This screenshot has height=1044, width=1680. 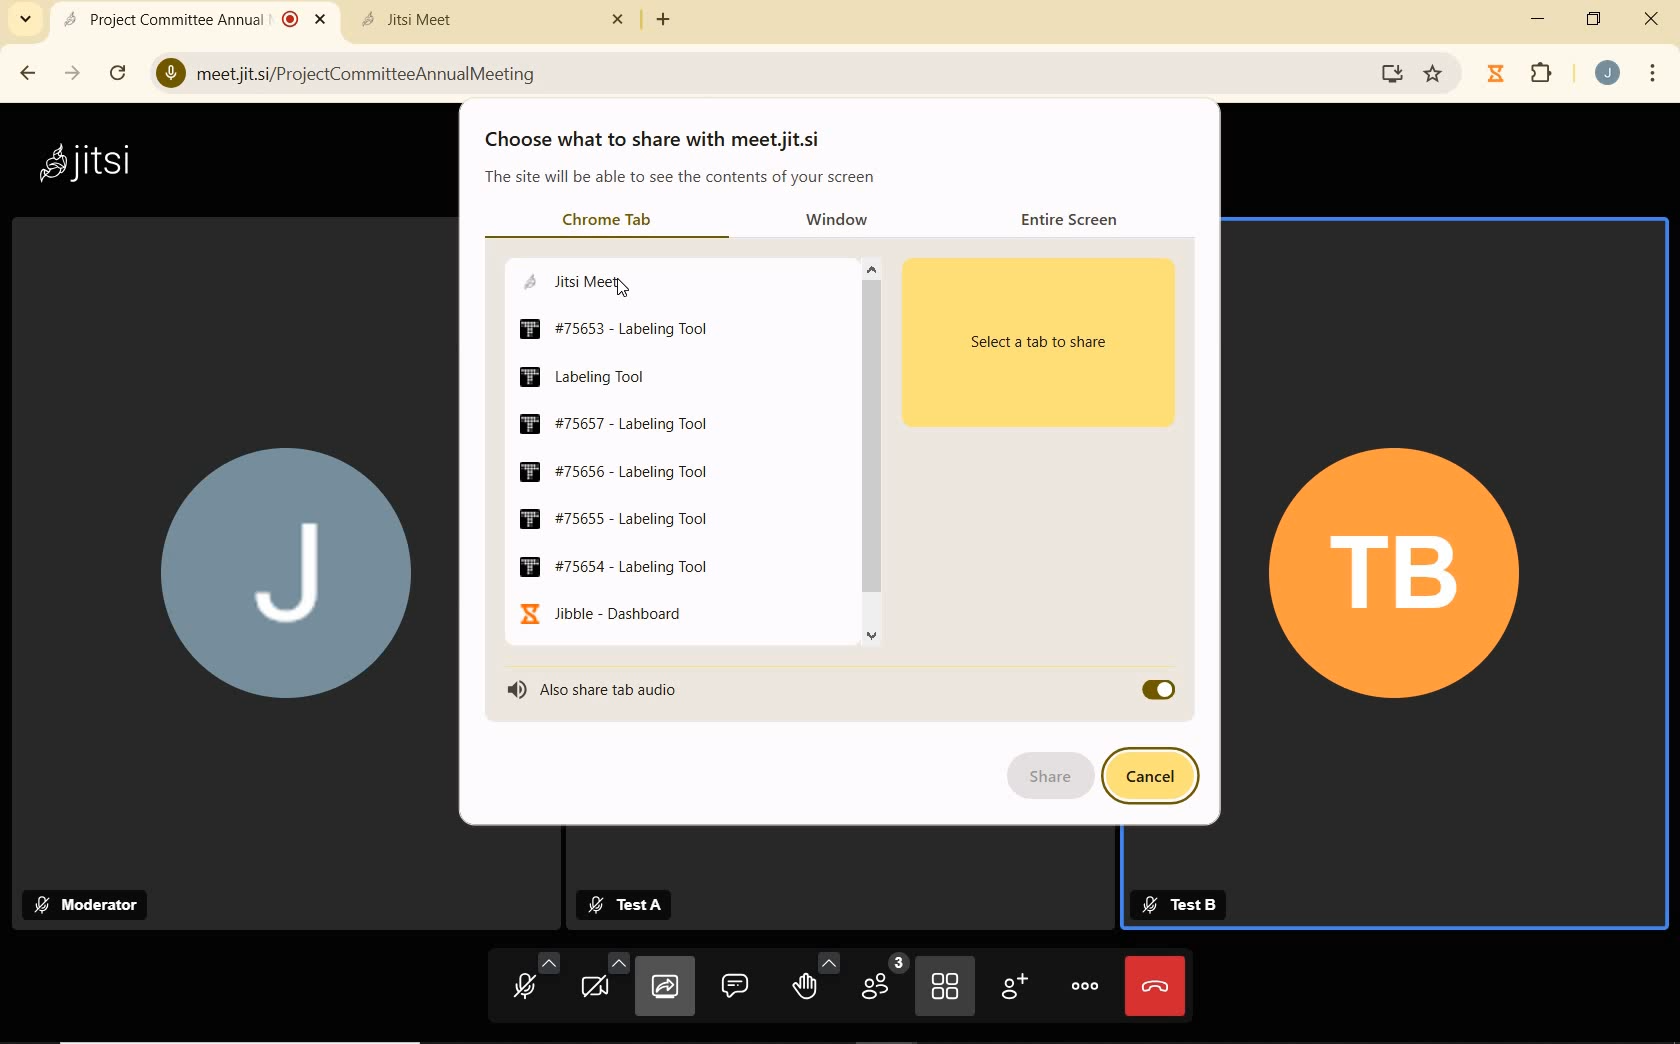 I want to click on Collapse, so click(x=25, y=20).